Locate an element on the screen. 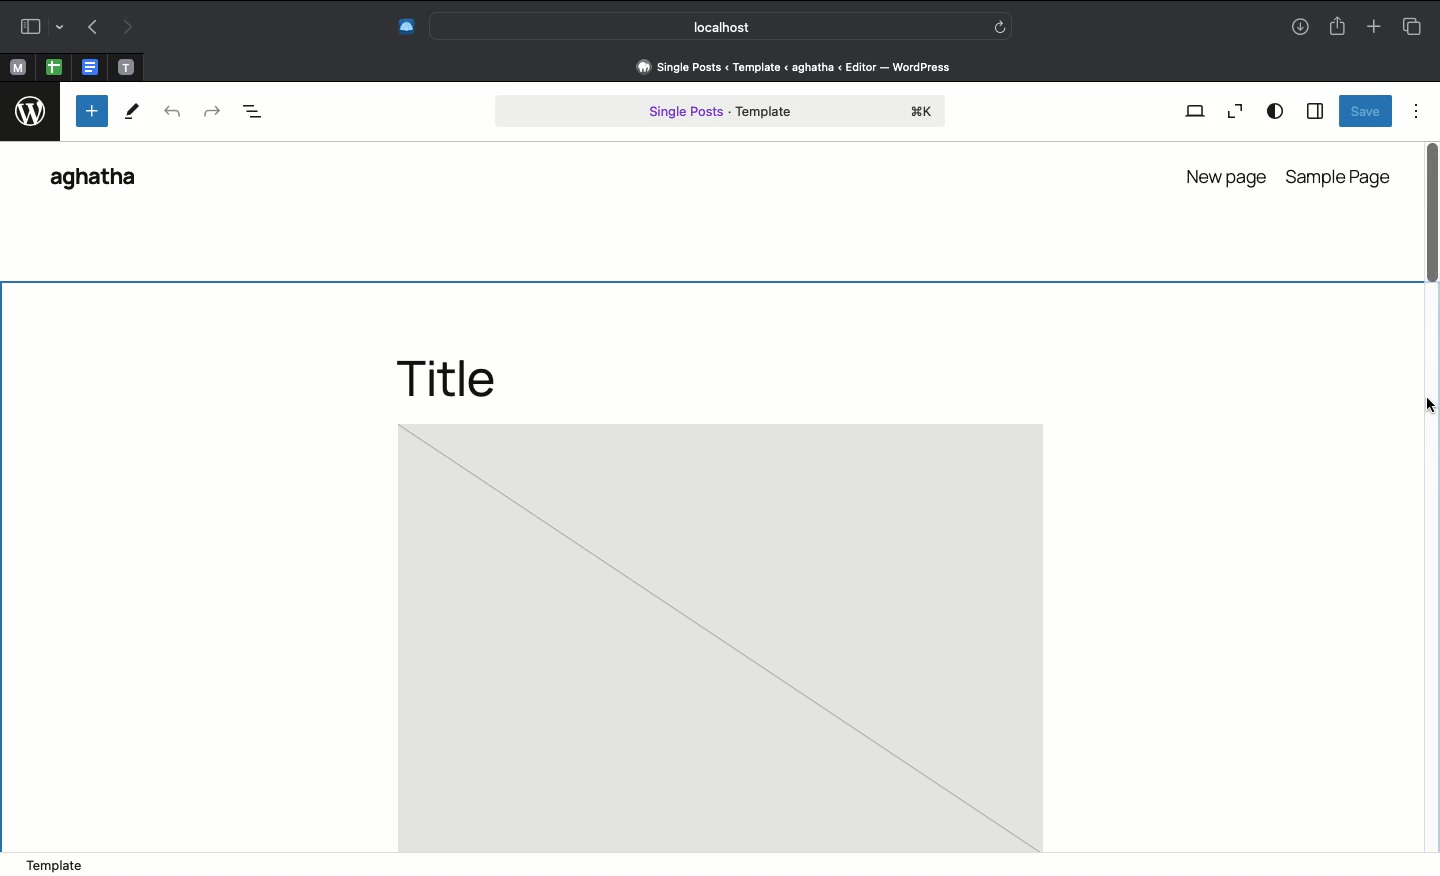  Zoom out is located at coordinates (1235, 111).